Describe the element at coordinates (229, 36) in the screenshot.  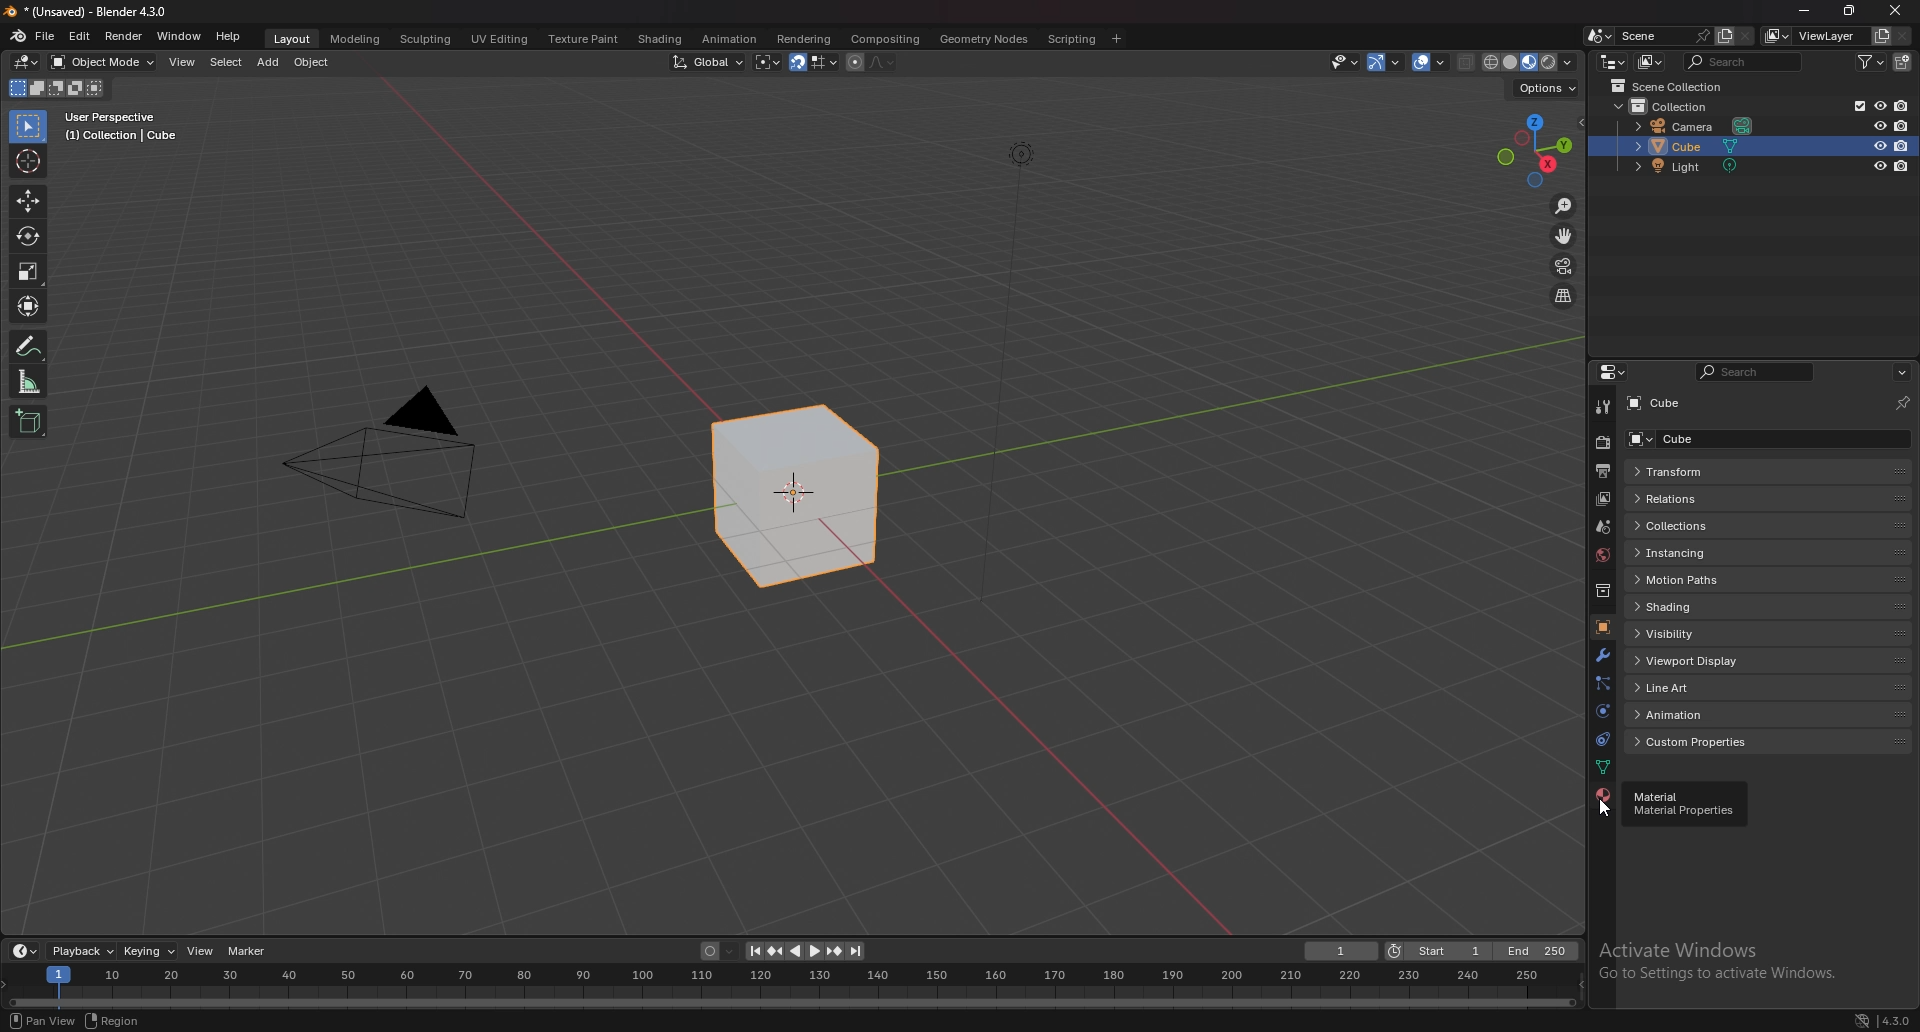
I see `help` at that location.